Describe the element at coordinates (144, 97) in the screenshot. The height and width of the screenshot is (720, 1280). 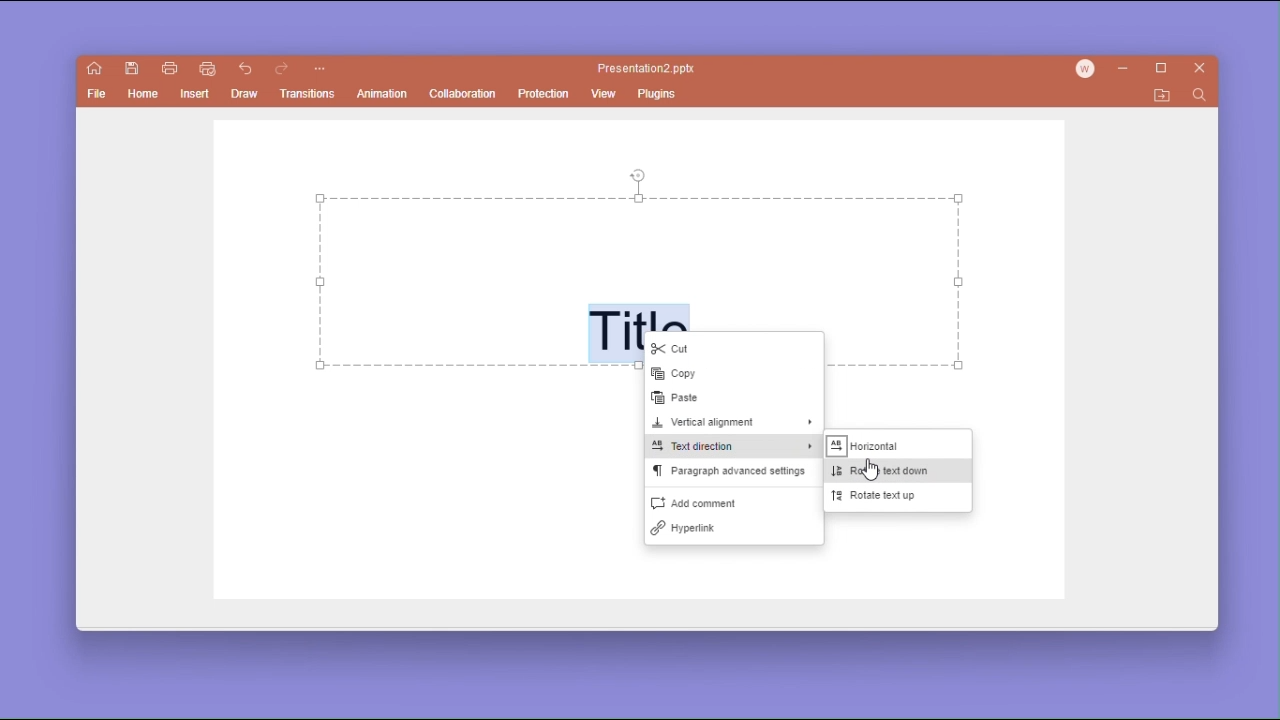
I see `home` at that location.